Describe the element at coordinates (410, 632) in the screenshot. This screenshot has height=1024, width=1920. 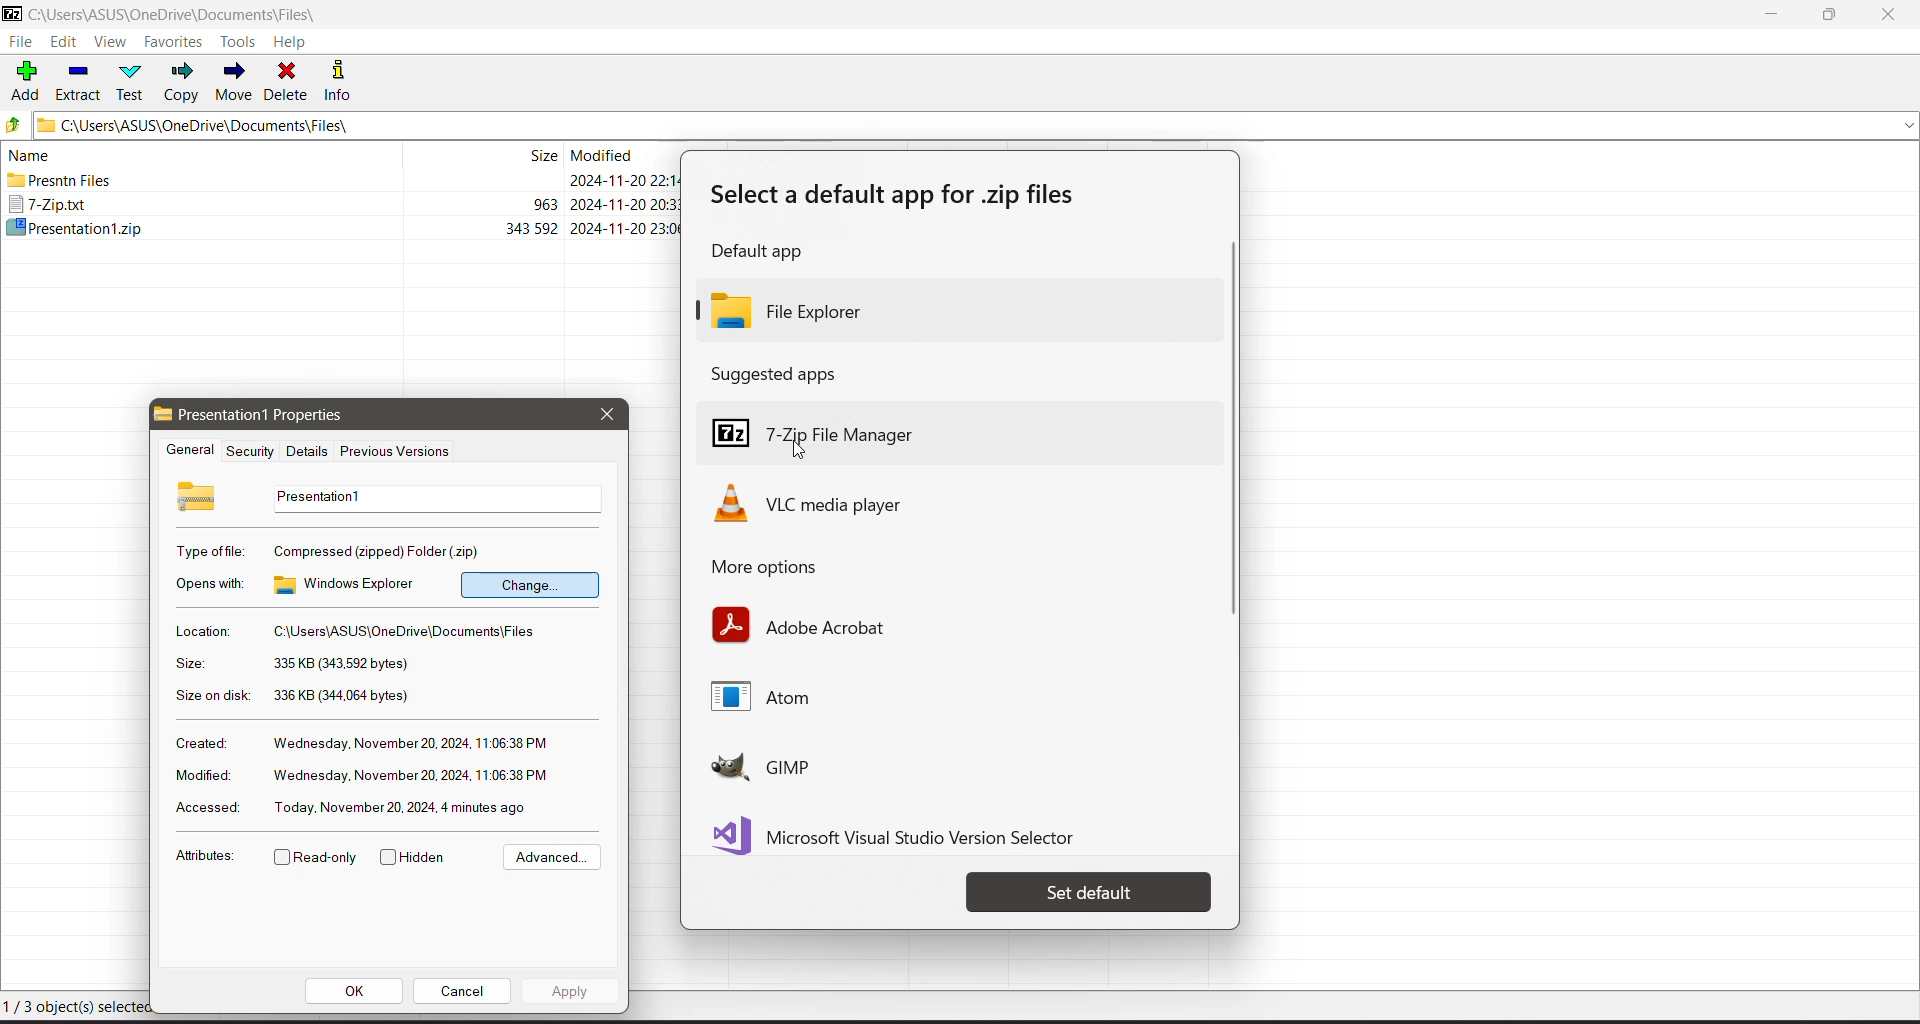
I see `Location of the selected file` at that location.